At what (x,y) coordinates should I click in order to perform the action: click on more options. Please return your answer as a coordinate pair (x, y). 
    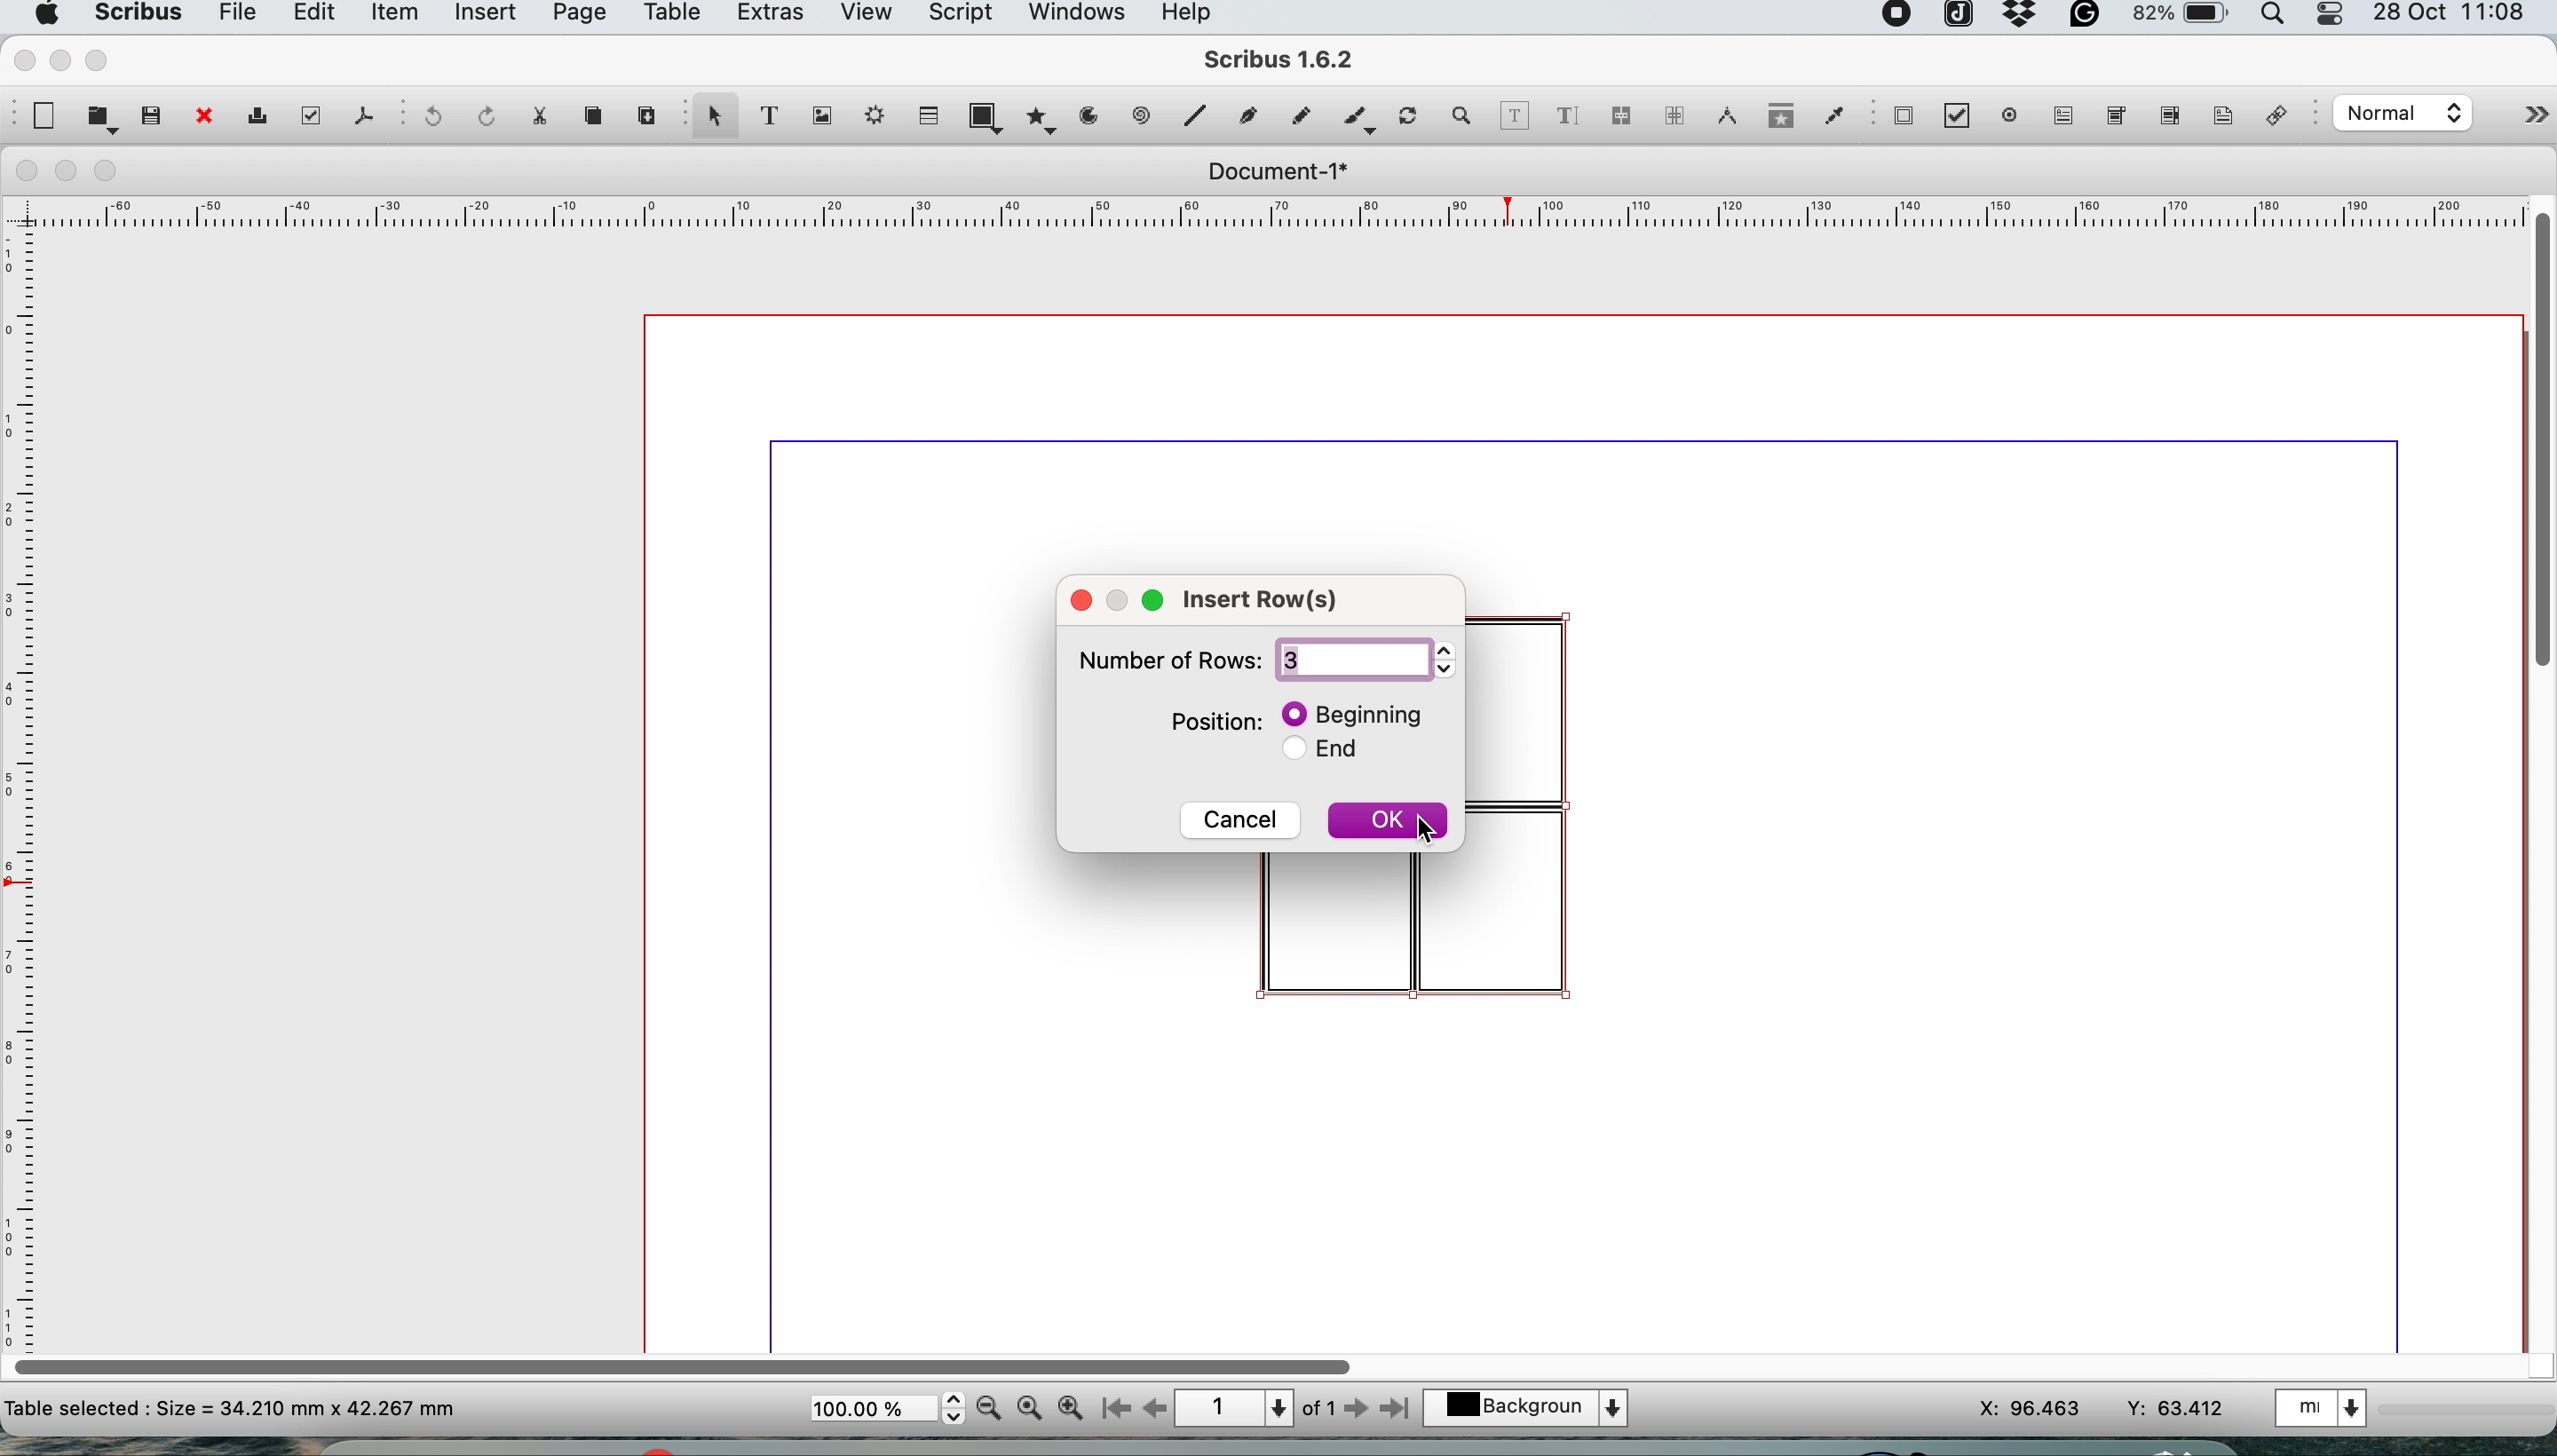
    Looking at the image, I should click on (2515, 119).